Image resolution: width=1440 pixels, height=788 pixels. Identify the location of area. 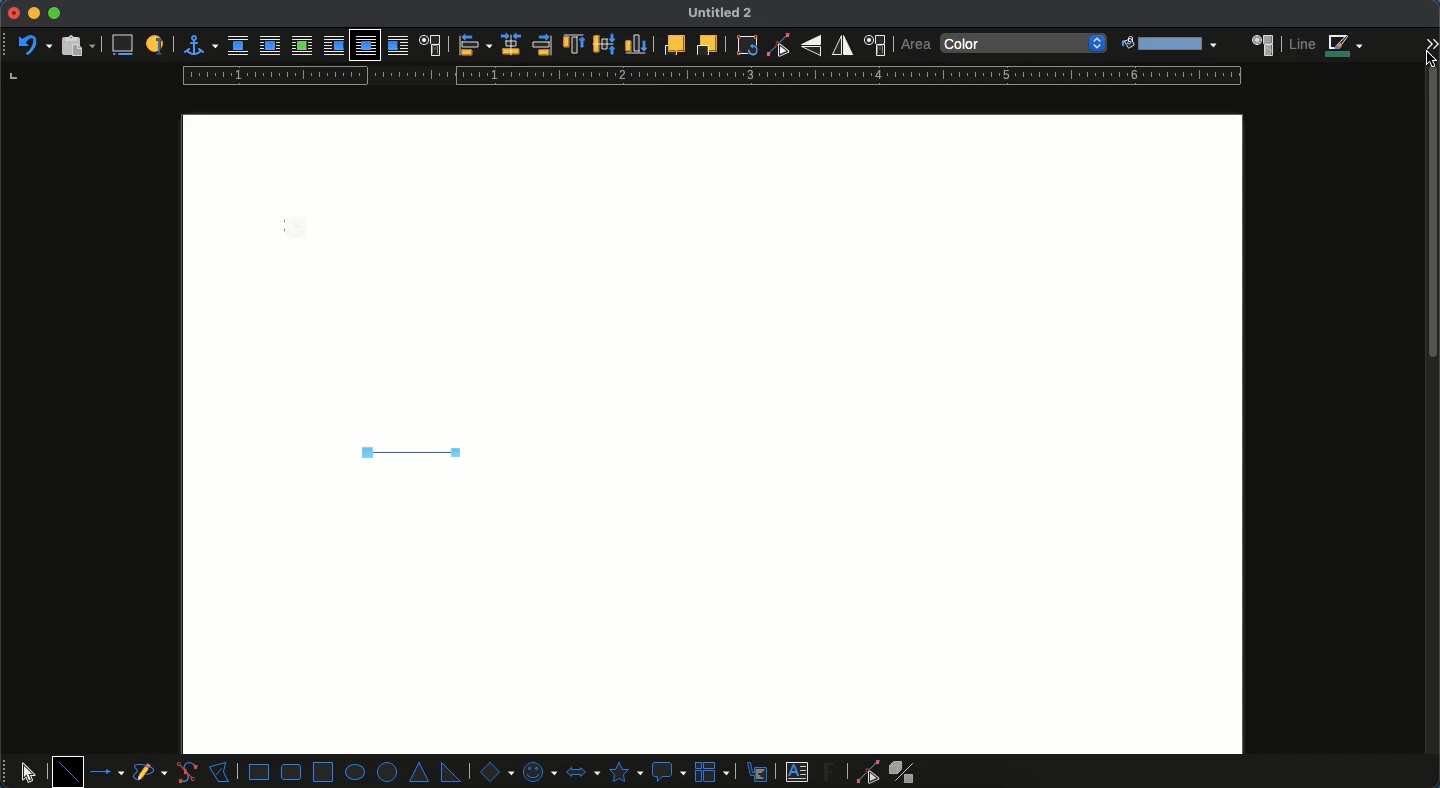
(915, 45).